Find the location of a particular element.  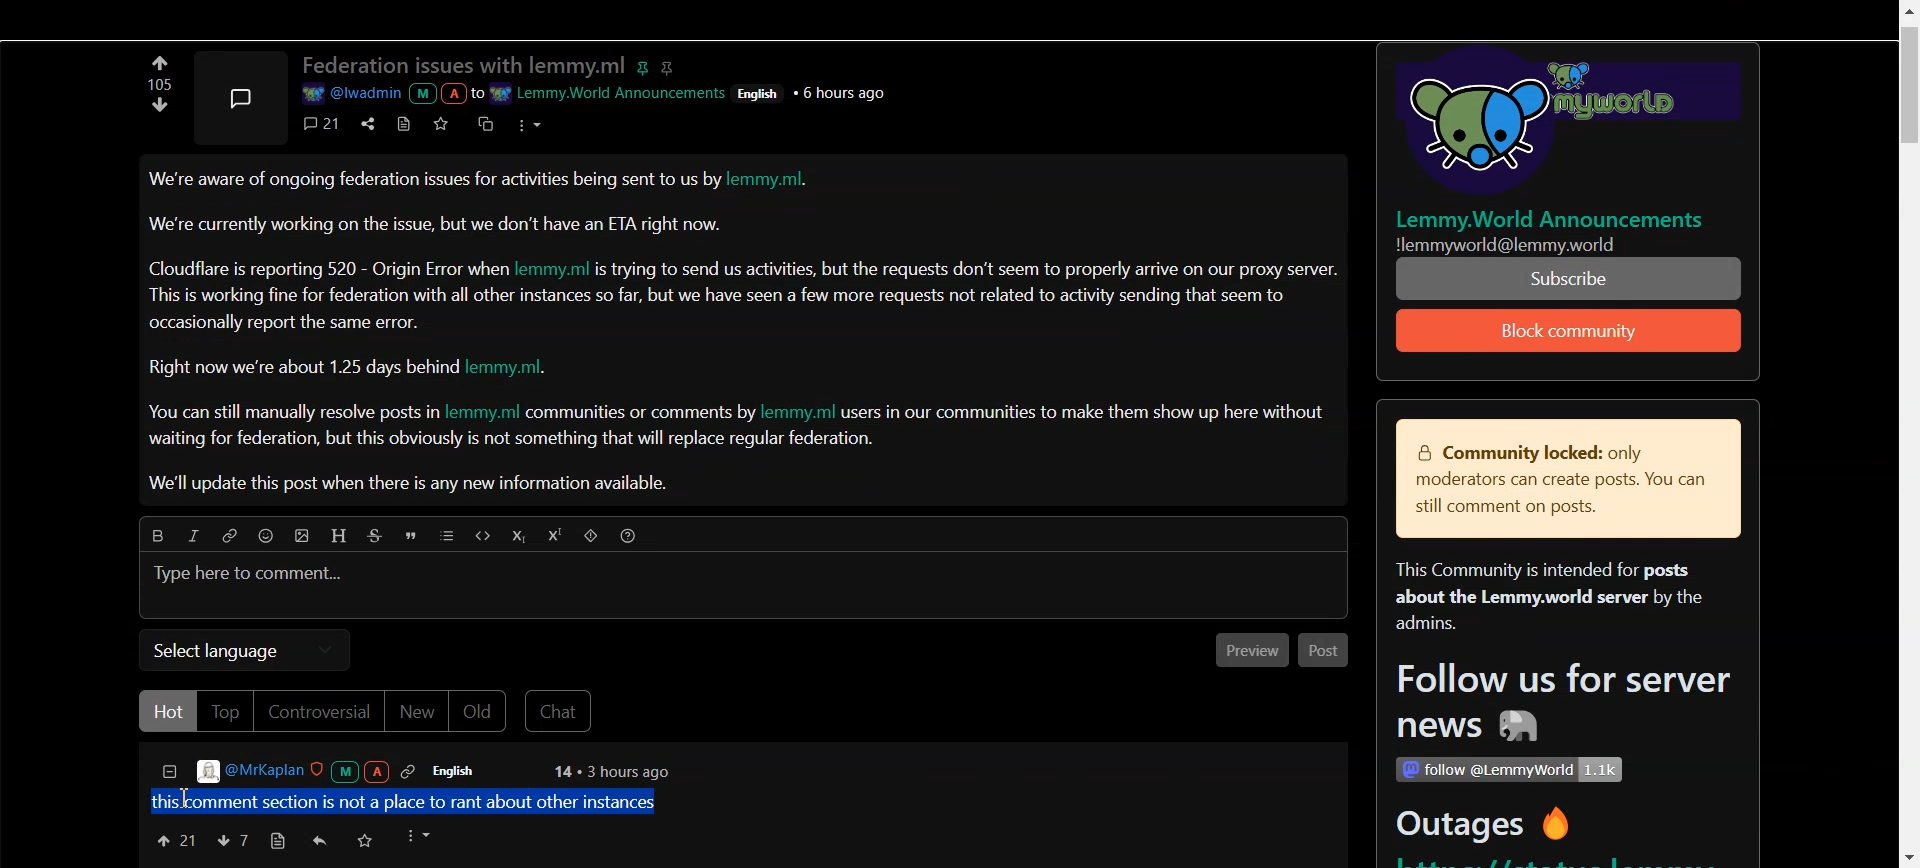

Italic is located at coordinates (192, 535).